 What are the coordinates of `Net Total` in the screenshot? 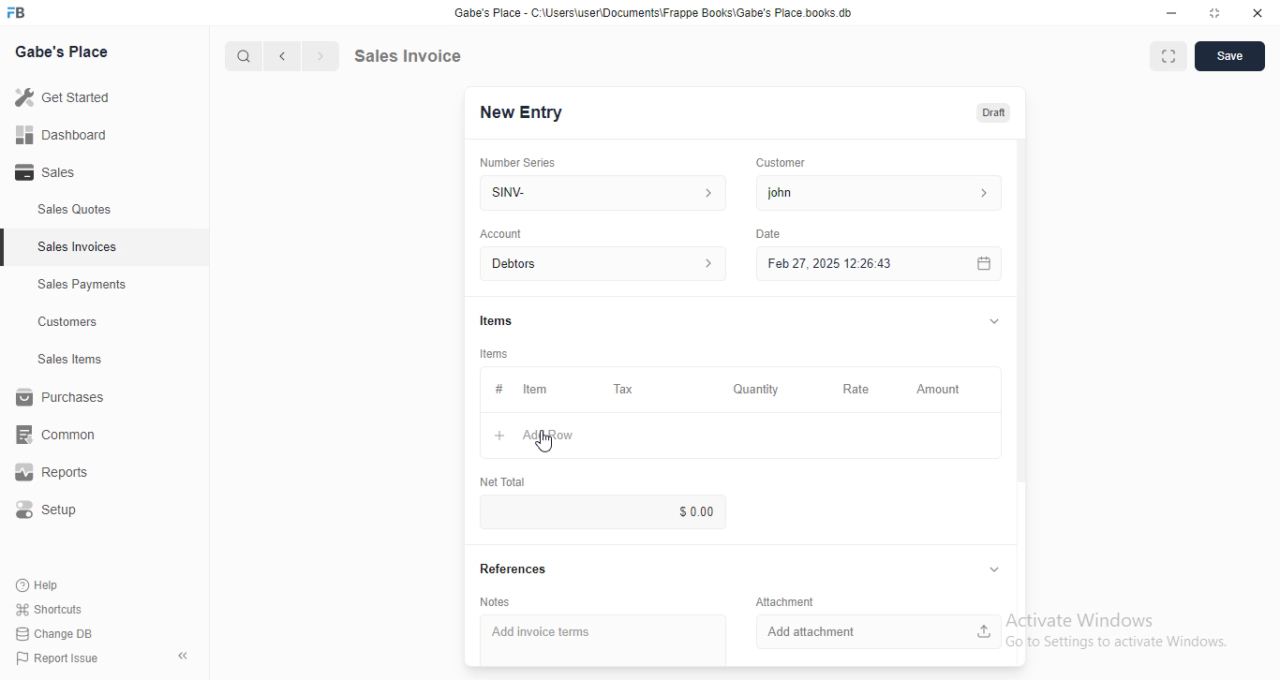 It's located at (499, 480).